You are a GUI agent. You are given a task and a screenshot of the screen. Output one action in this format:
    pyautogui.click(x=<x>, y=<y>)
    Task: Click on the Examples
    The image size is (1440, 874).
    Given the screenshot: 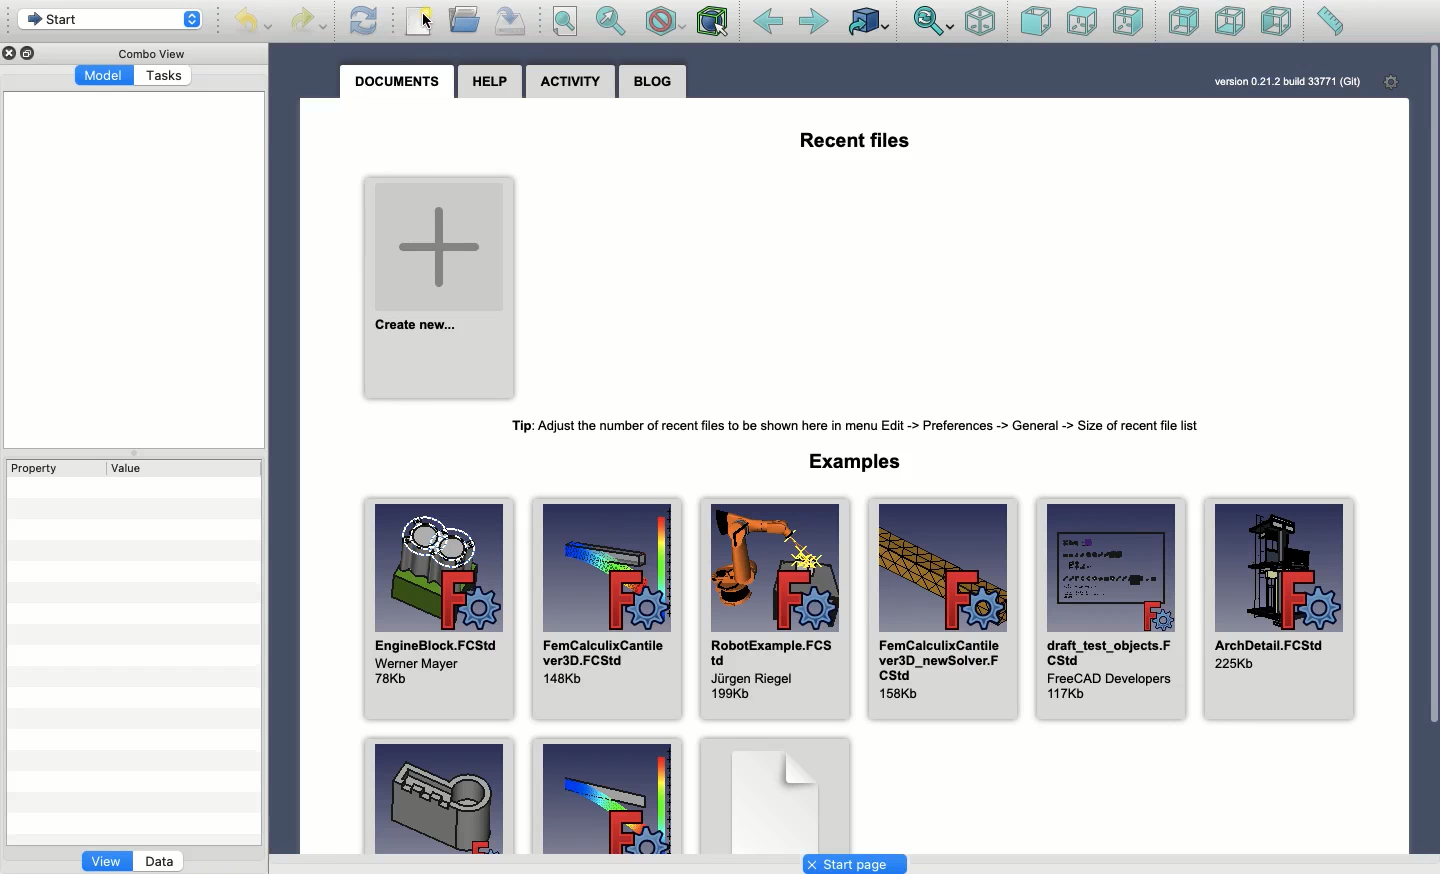 What is the action you would take?
    pyautogui.click(x=435, y=798)
    